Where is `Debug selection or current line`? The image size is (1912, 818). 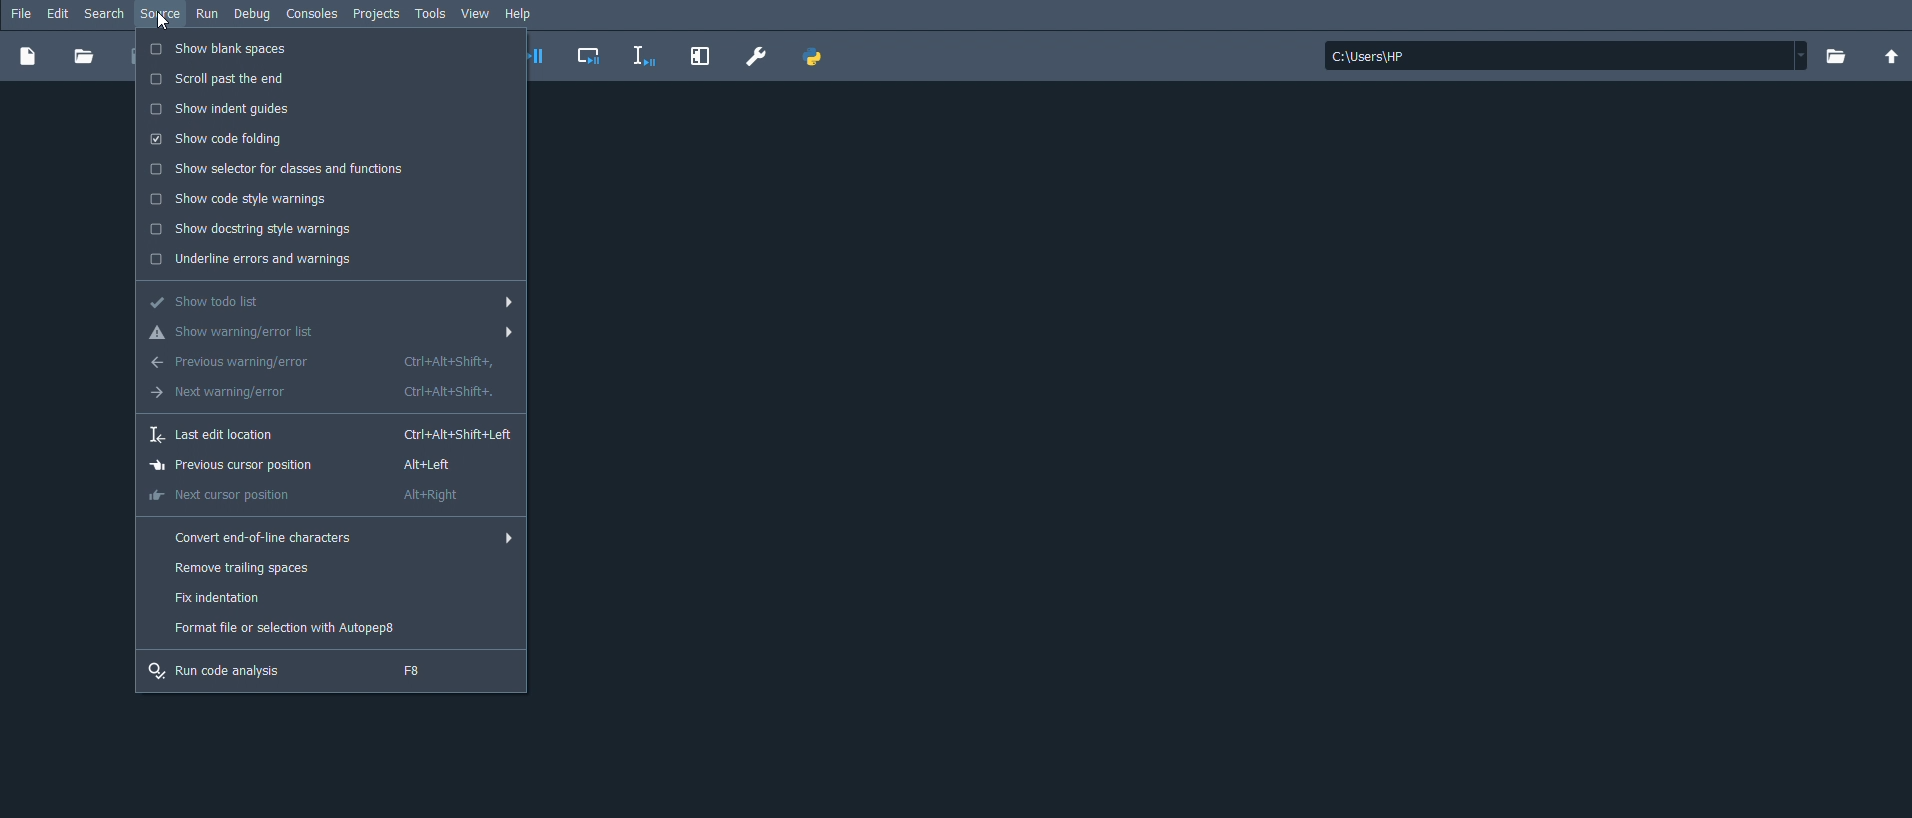
Debug selection or current line is located at coordinates (642, 56).